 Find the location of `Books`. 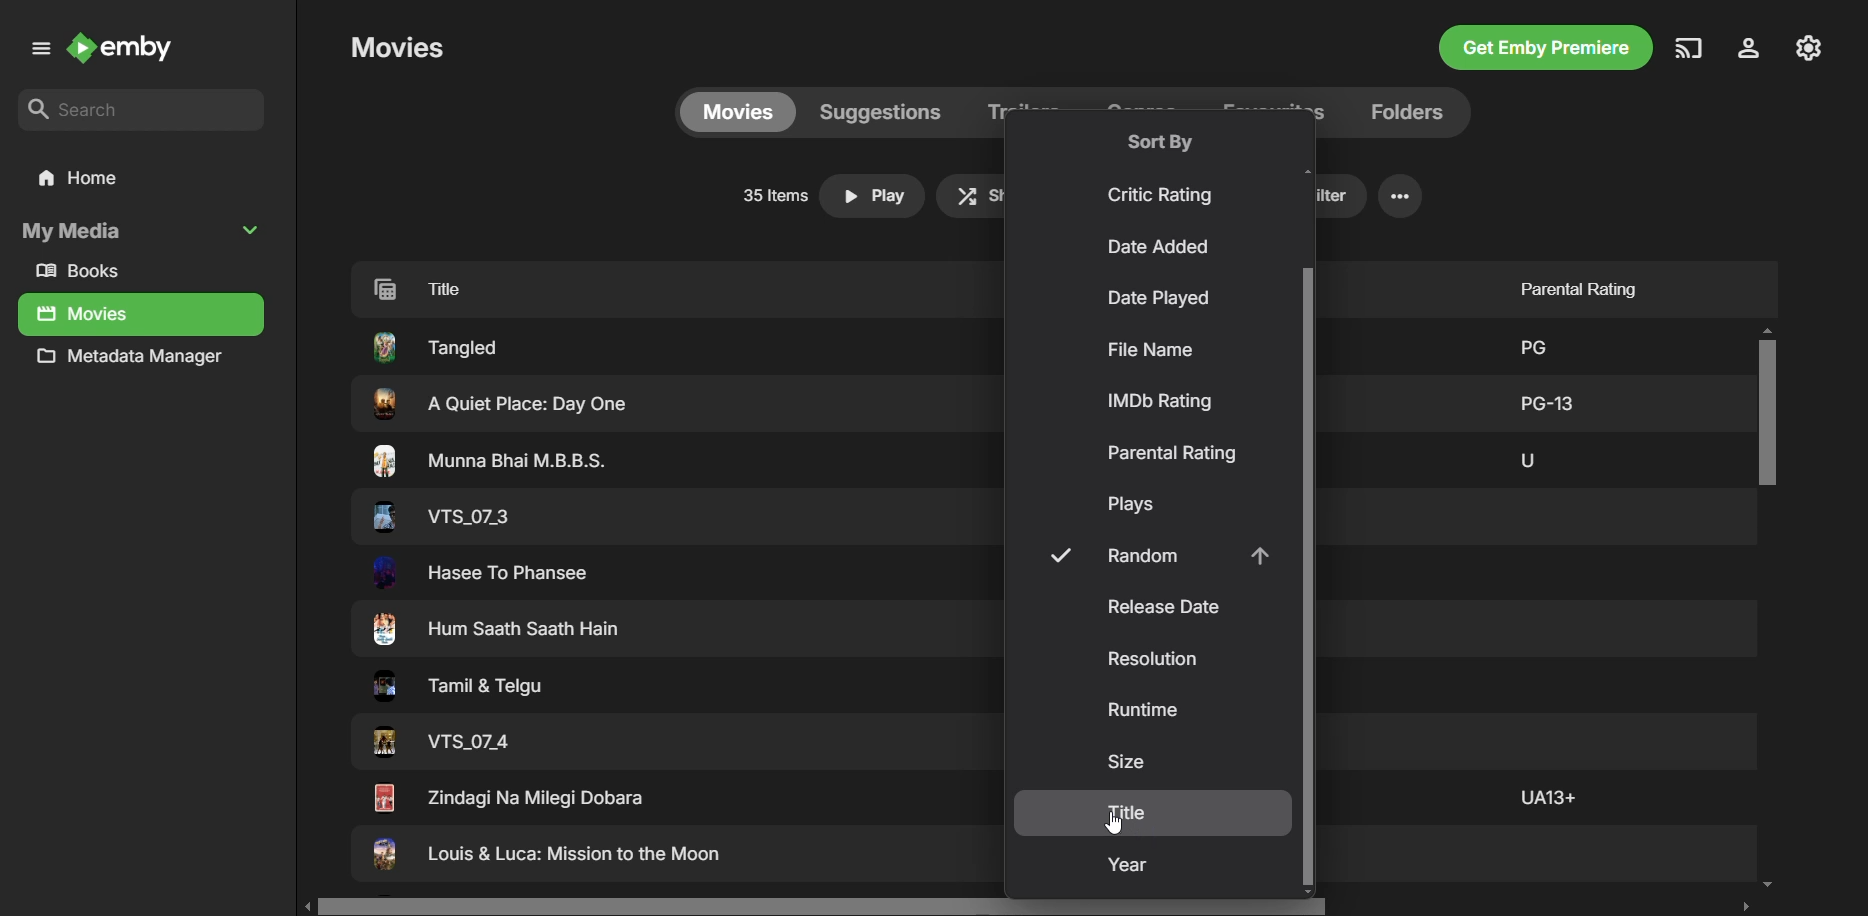

Books is located at coordinates (86, 272).